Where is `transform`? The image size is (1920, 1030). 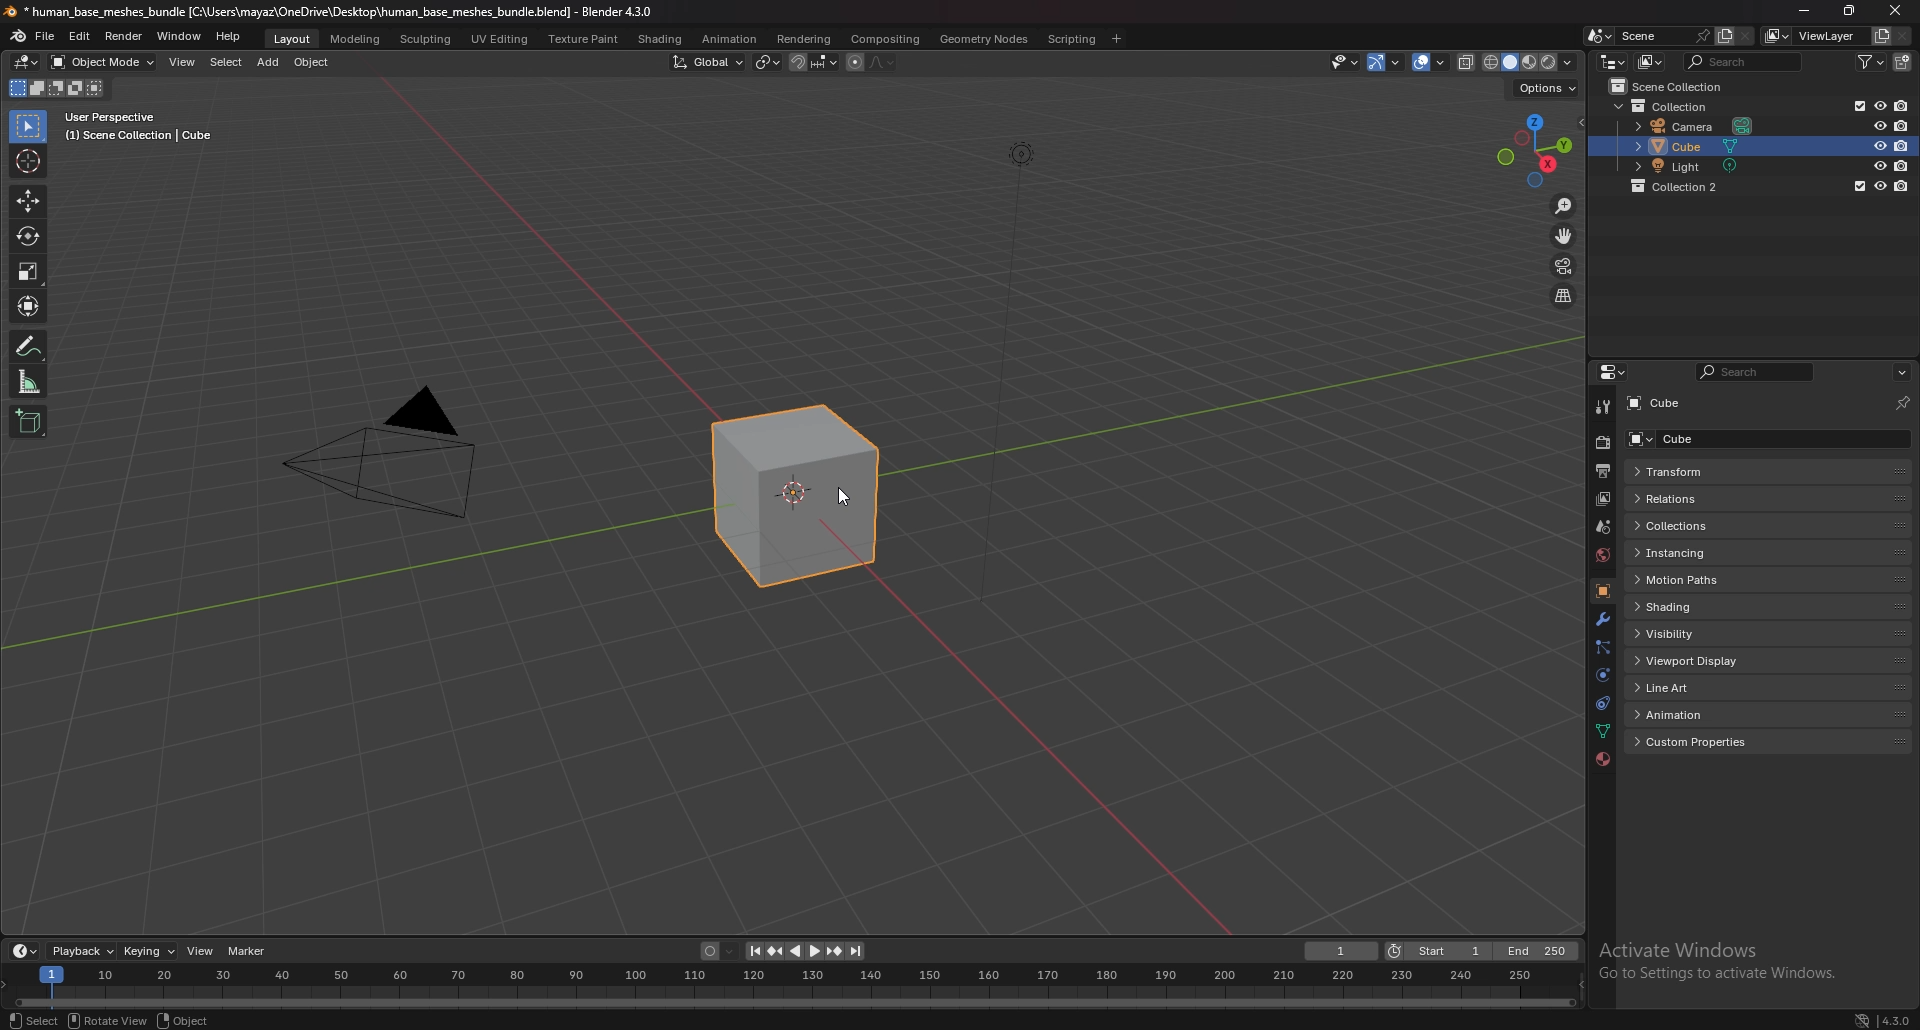 transform is located at coordinates (1699, 471).